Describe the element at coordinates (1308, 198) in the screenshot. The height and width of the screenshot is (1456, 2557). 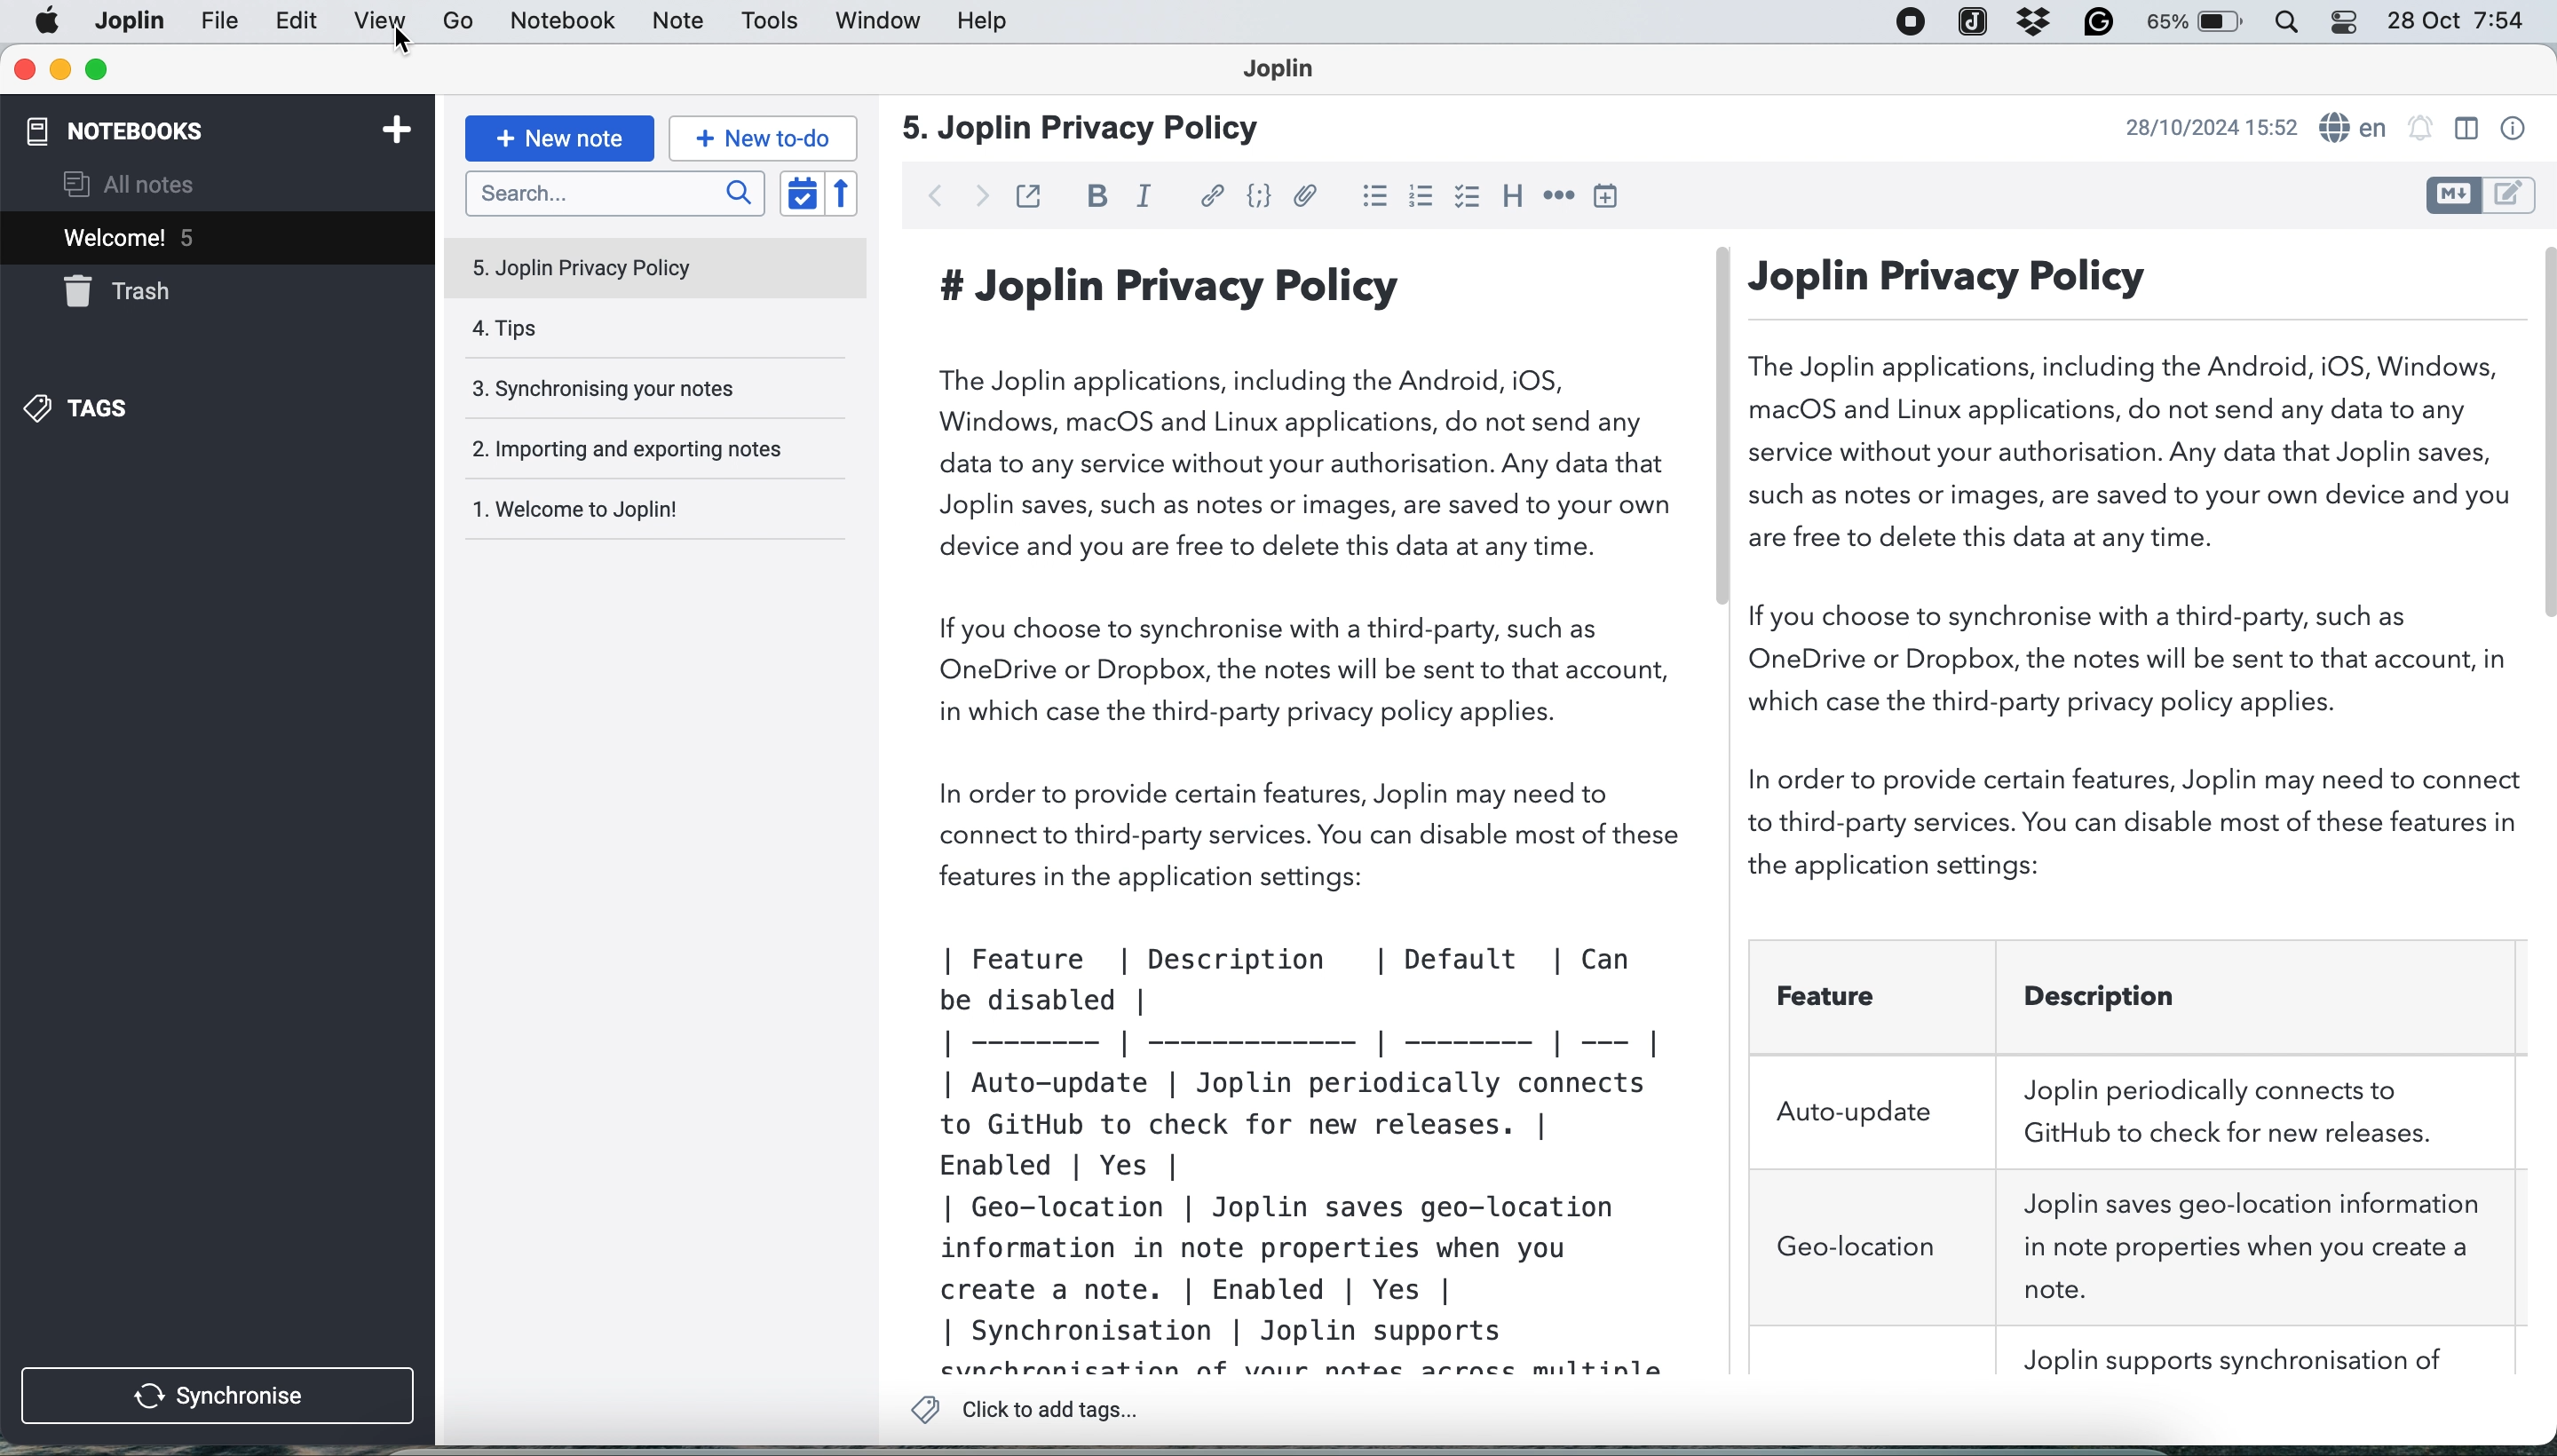
I see `attach file` at that location.